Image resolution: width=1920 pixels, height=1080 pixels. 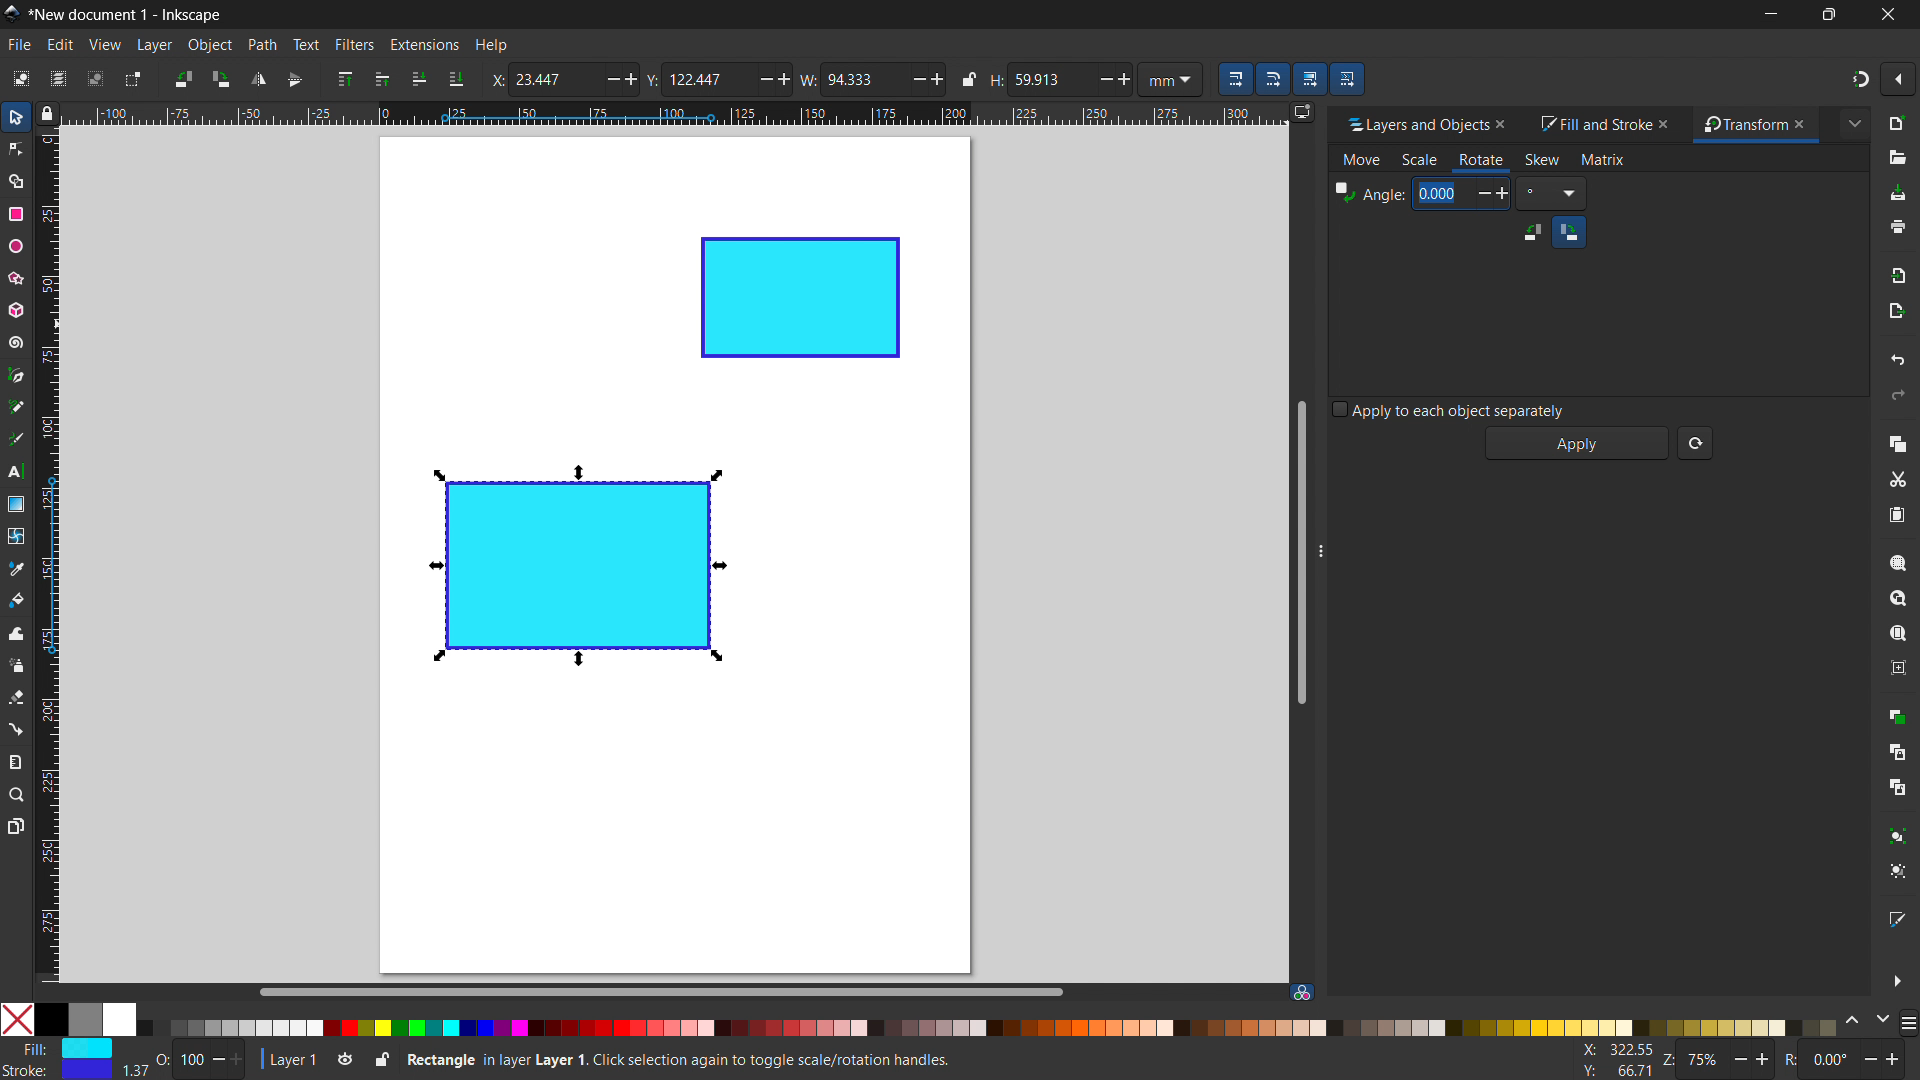 I want to click on erasor tool, so click(x=16, y=697).